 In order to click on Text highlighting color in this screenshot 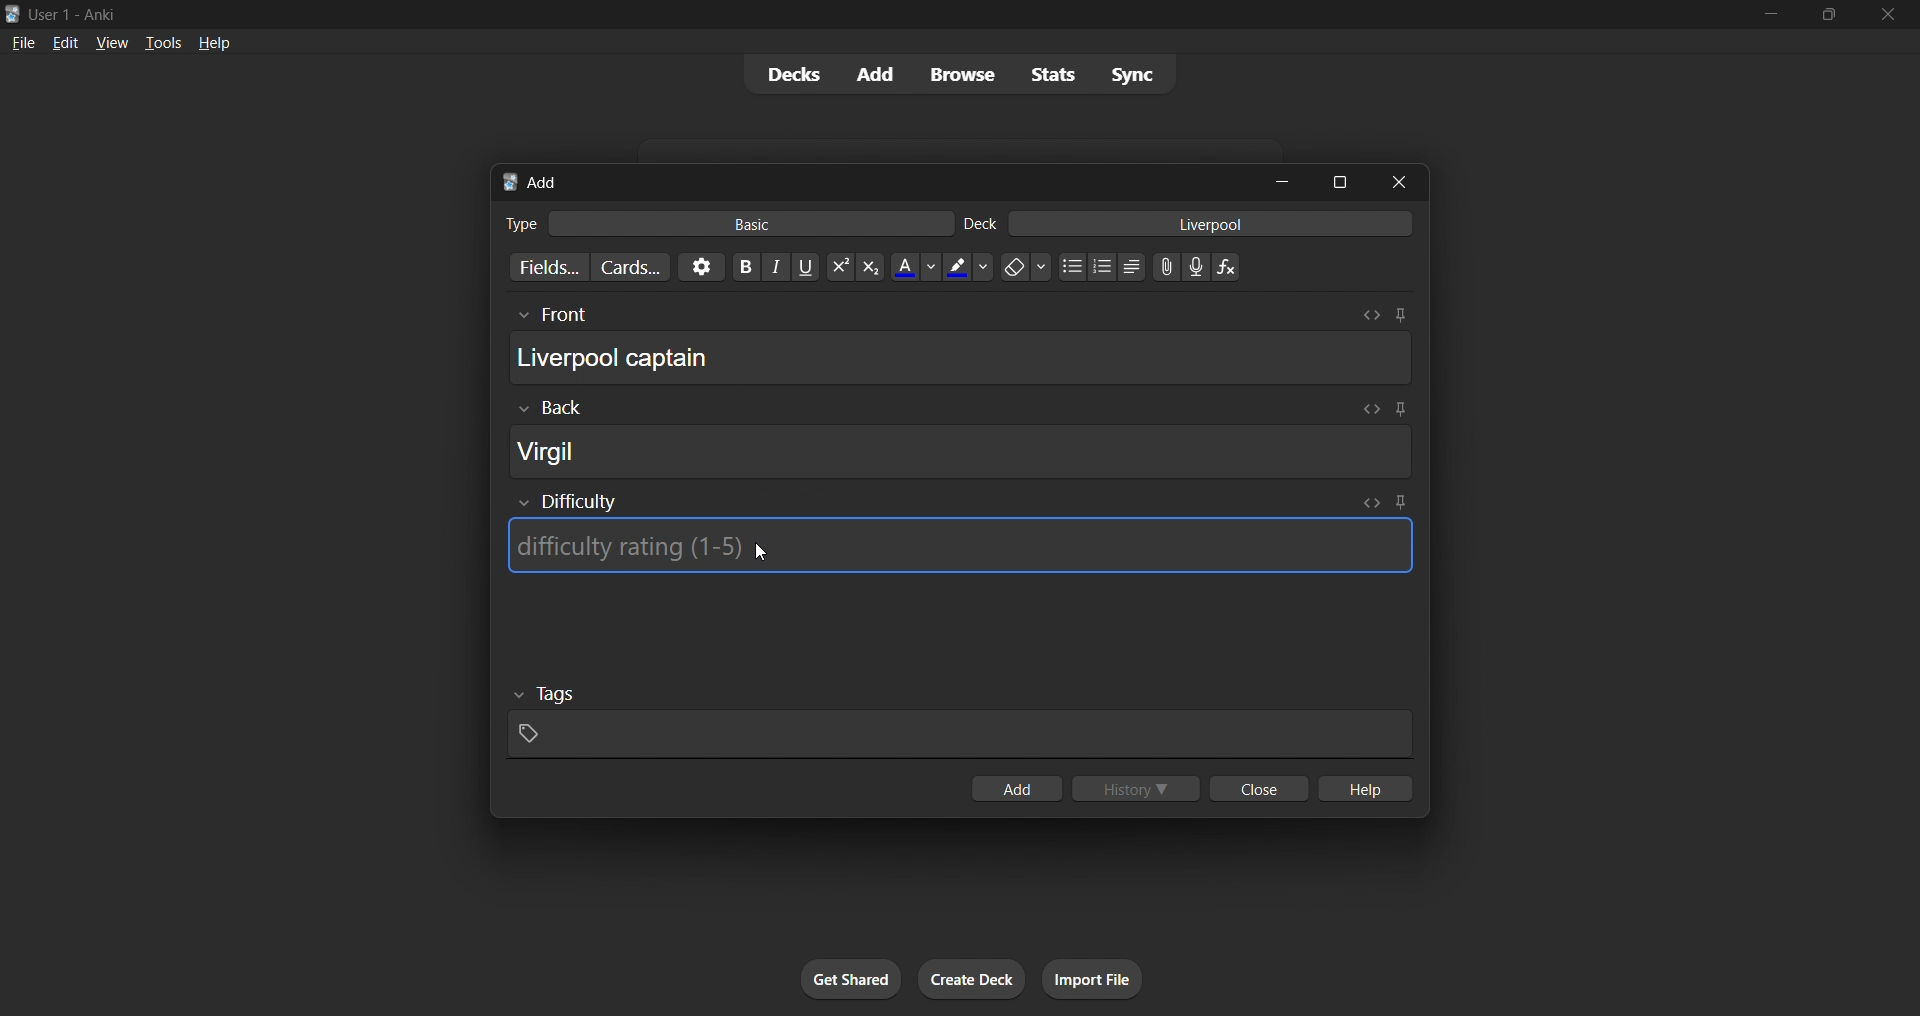, I will do `click(967, 267)`.